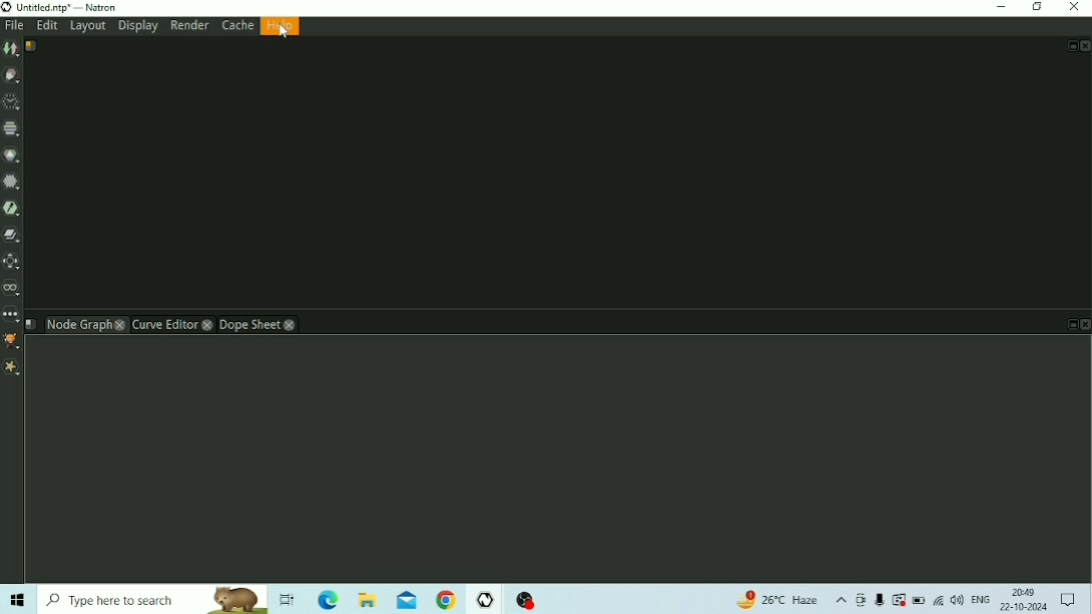 This screenshot has height=614, width=1092. What do you see at coordinates (487, 598) in the screenshot?
I see `Natron` at bounding box center [487, 598].